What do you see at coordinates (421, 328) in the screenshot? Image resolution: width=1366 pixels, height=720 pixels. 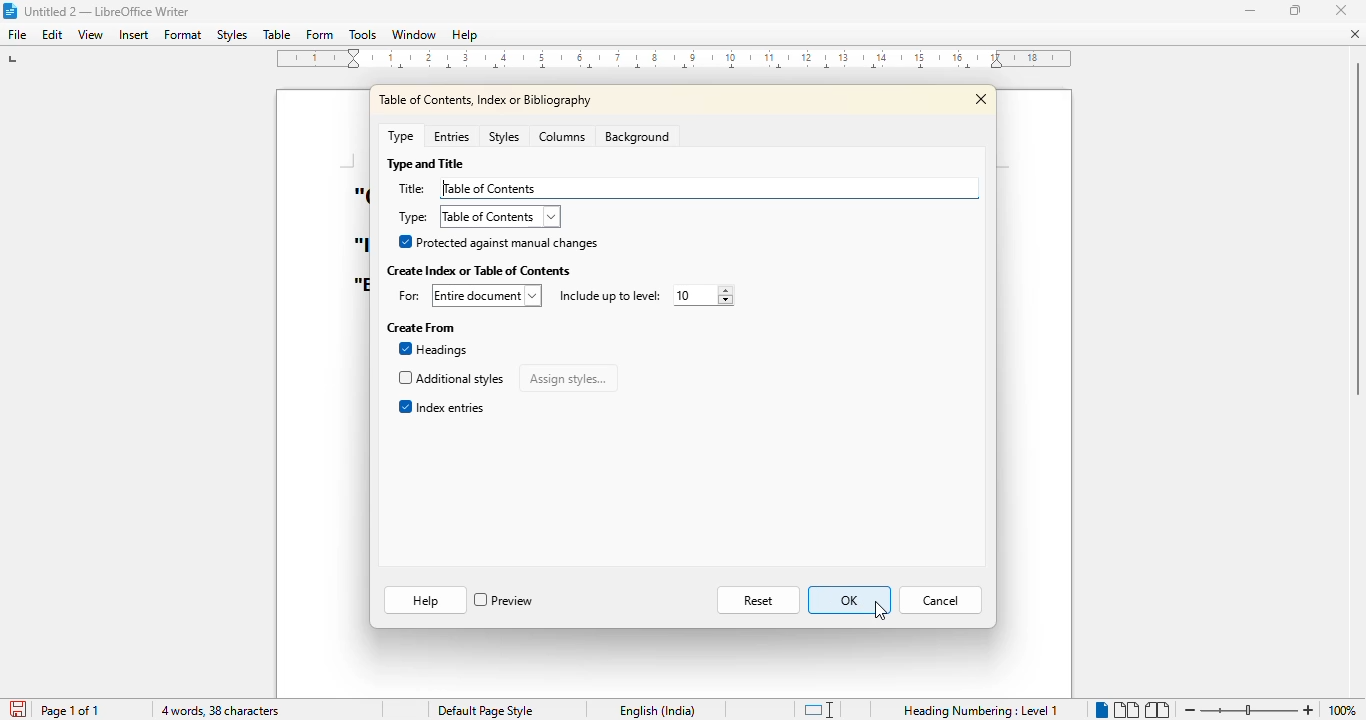 I see `create from` at bounding box center [421, 328].